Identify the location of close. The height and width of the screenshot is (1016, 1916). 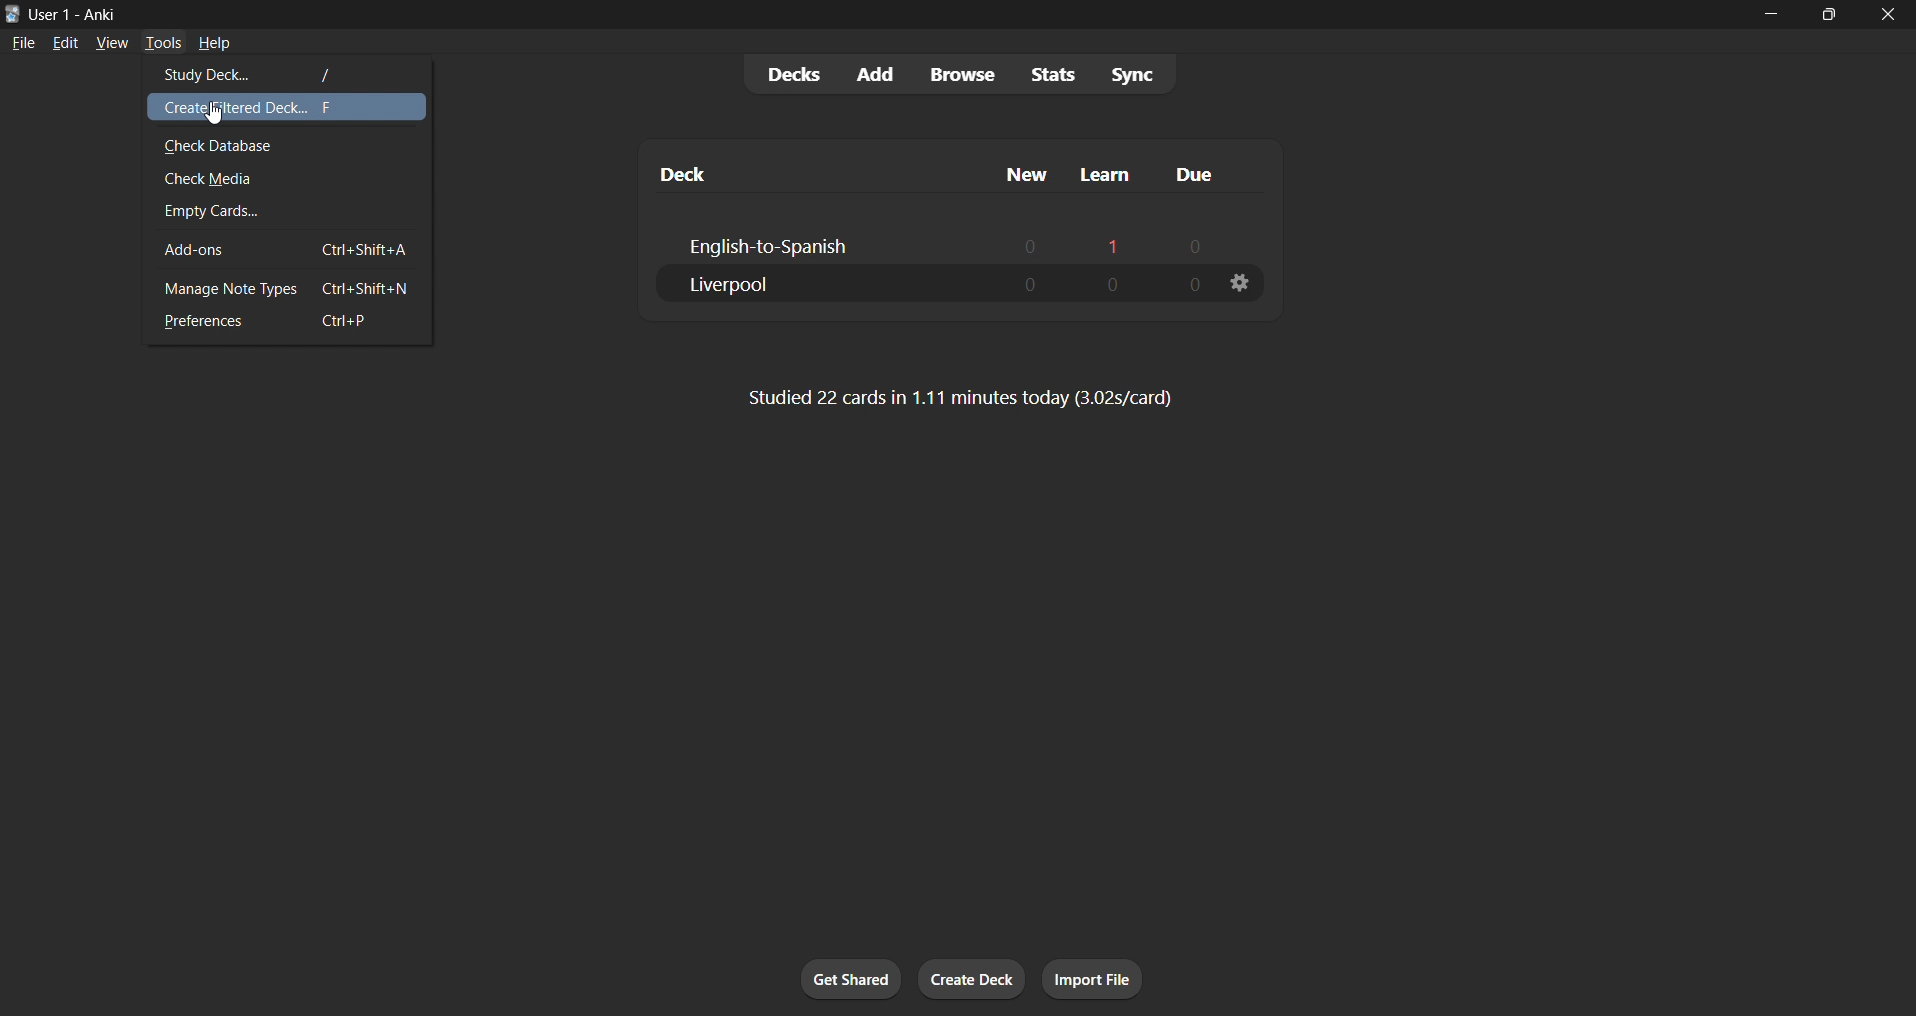
(1887, 15).